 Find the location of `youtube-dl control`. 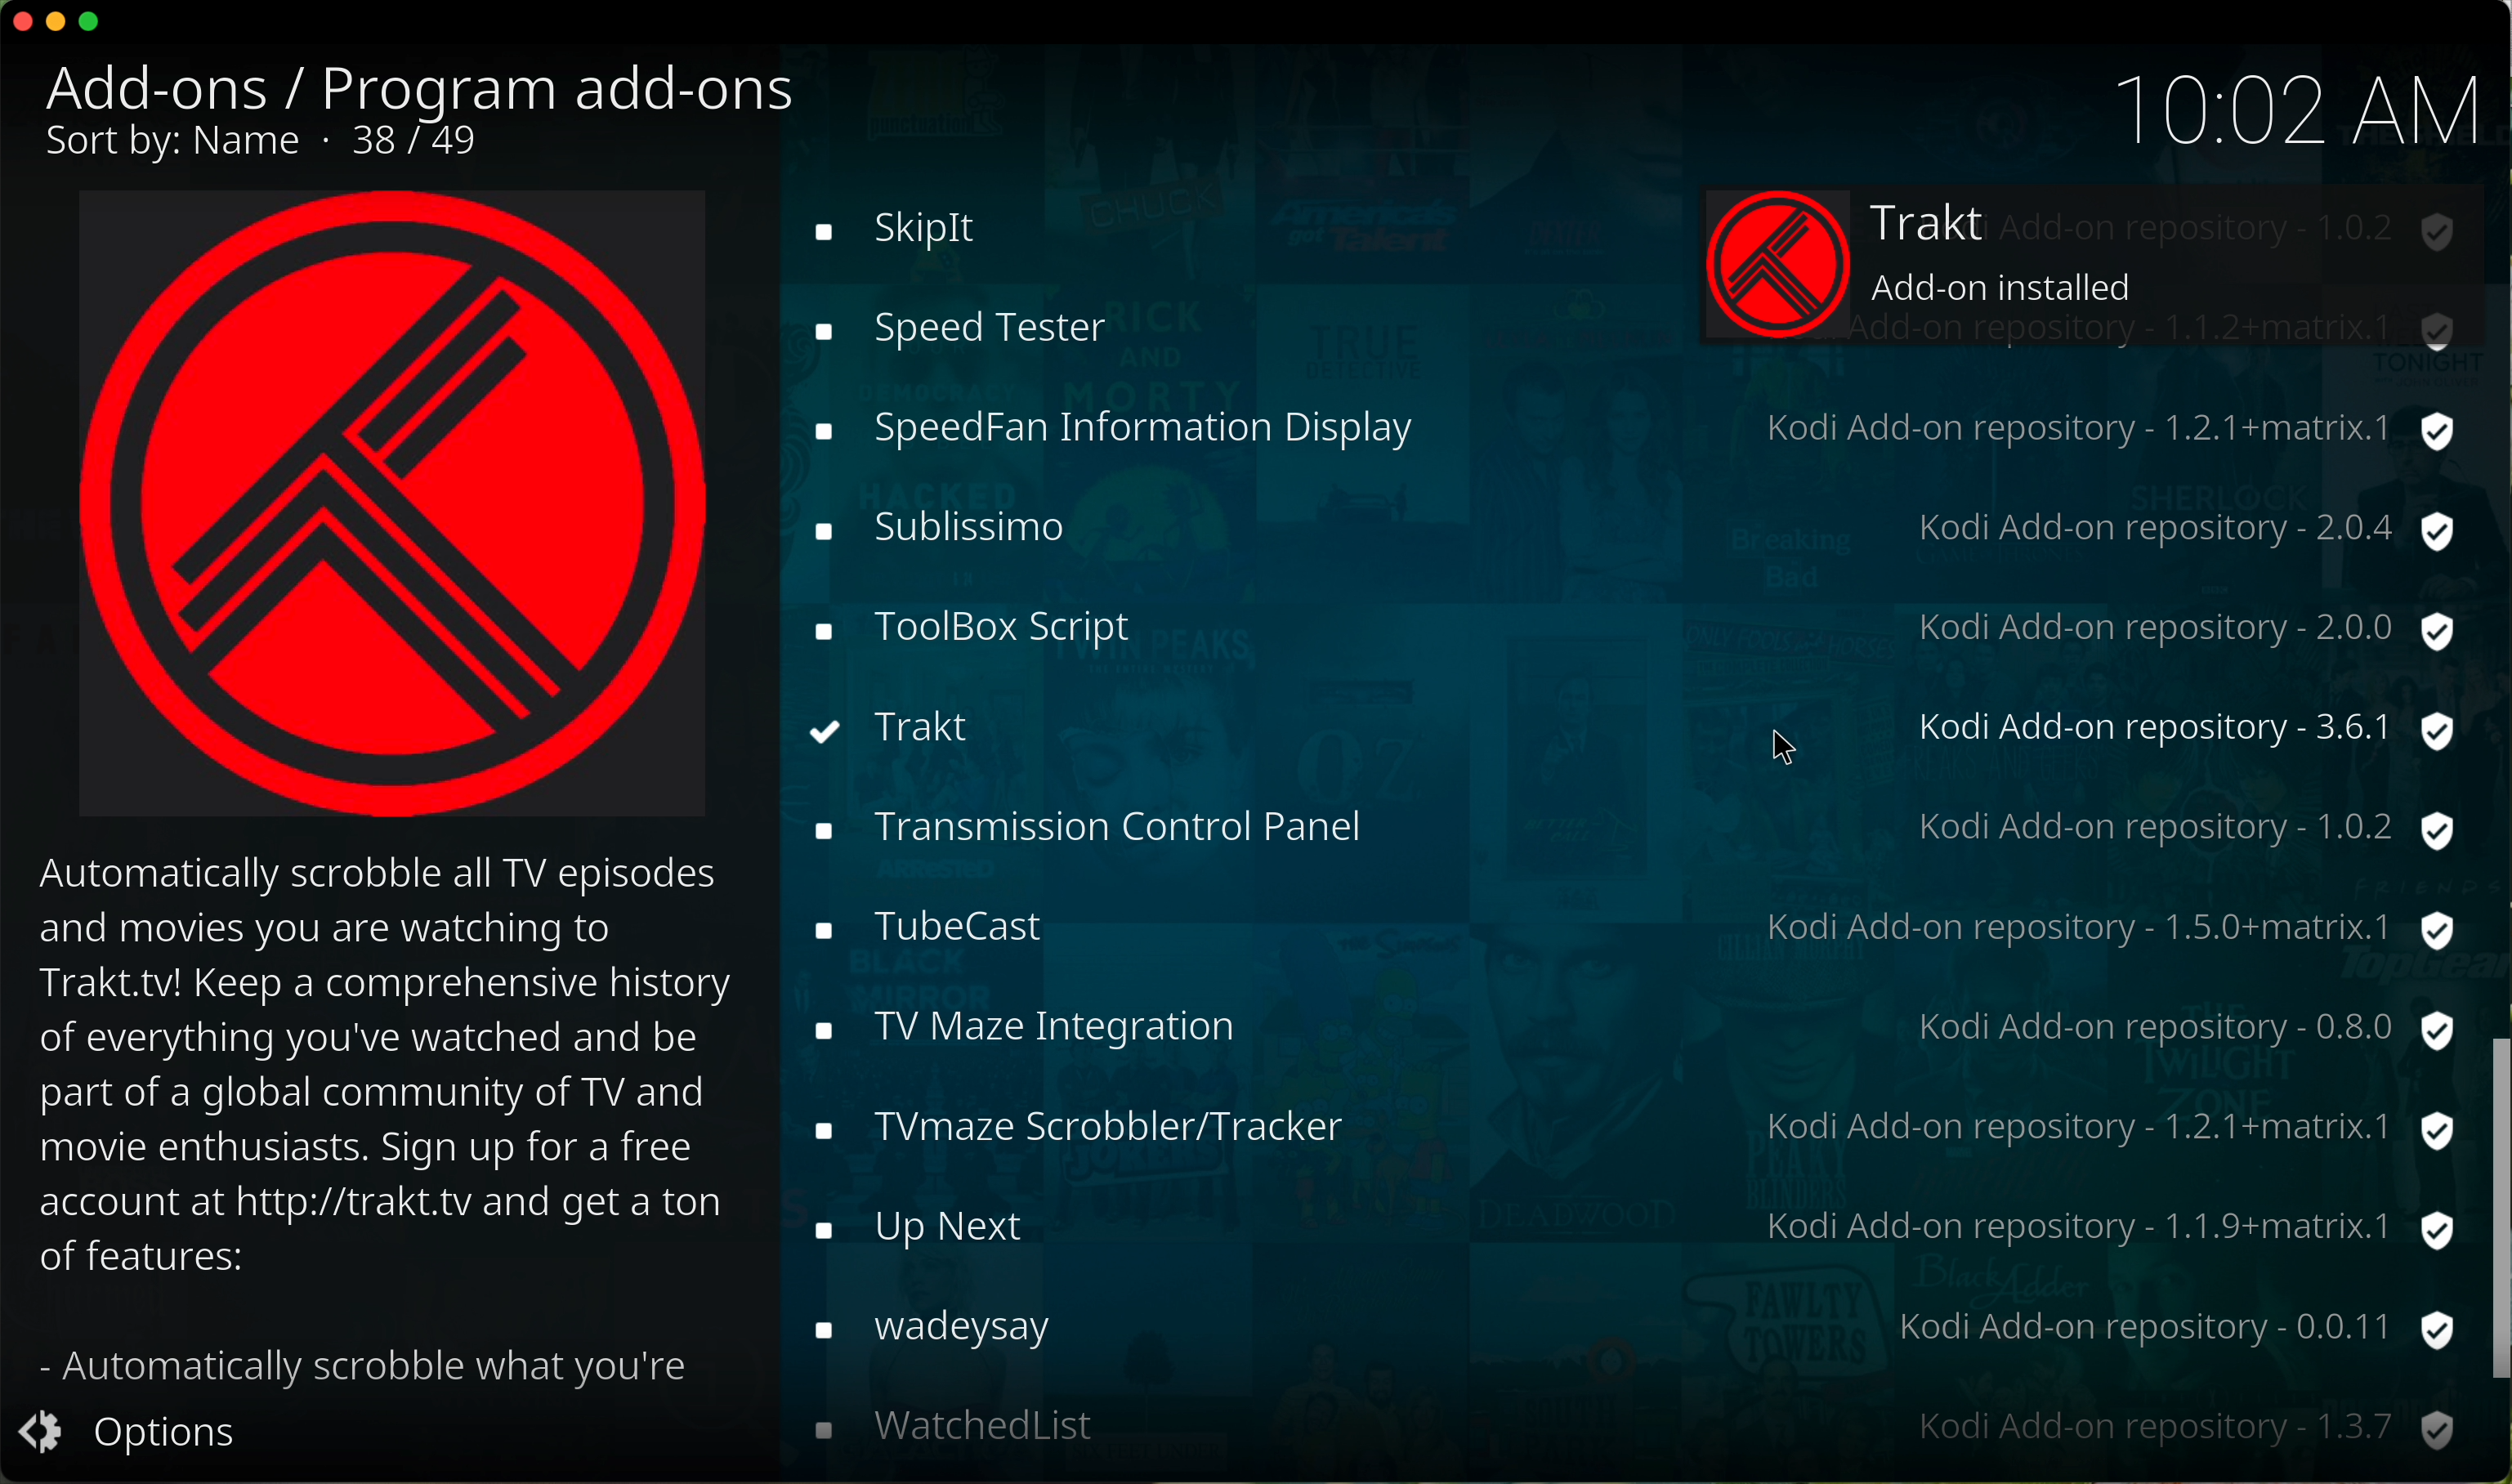

youtube-dl control is located at coordinates (1629, 1427).